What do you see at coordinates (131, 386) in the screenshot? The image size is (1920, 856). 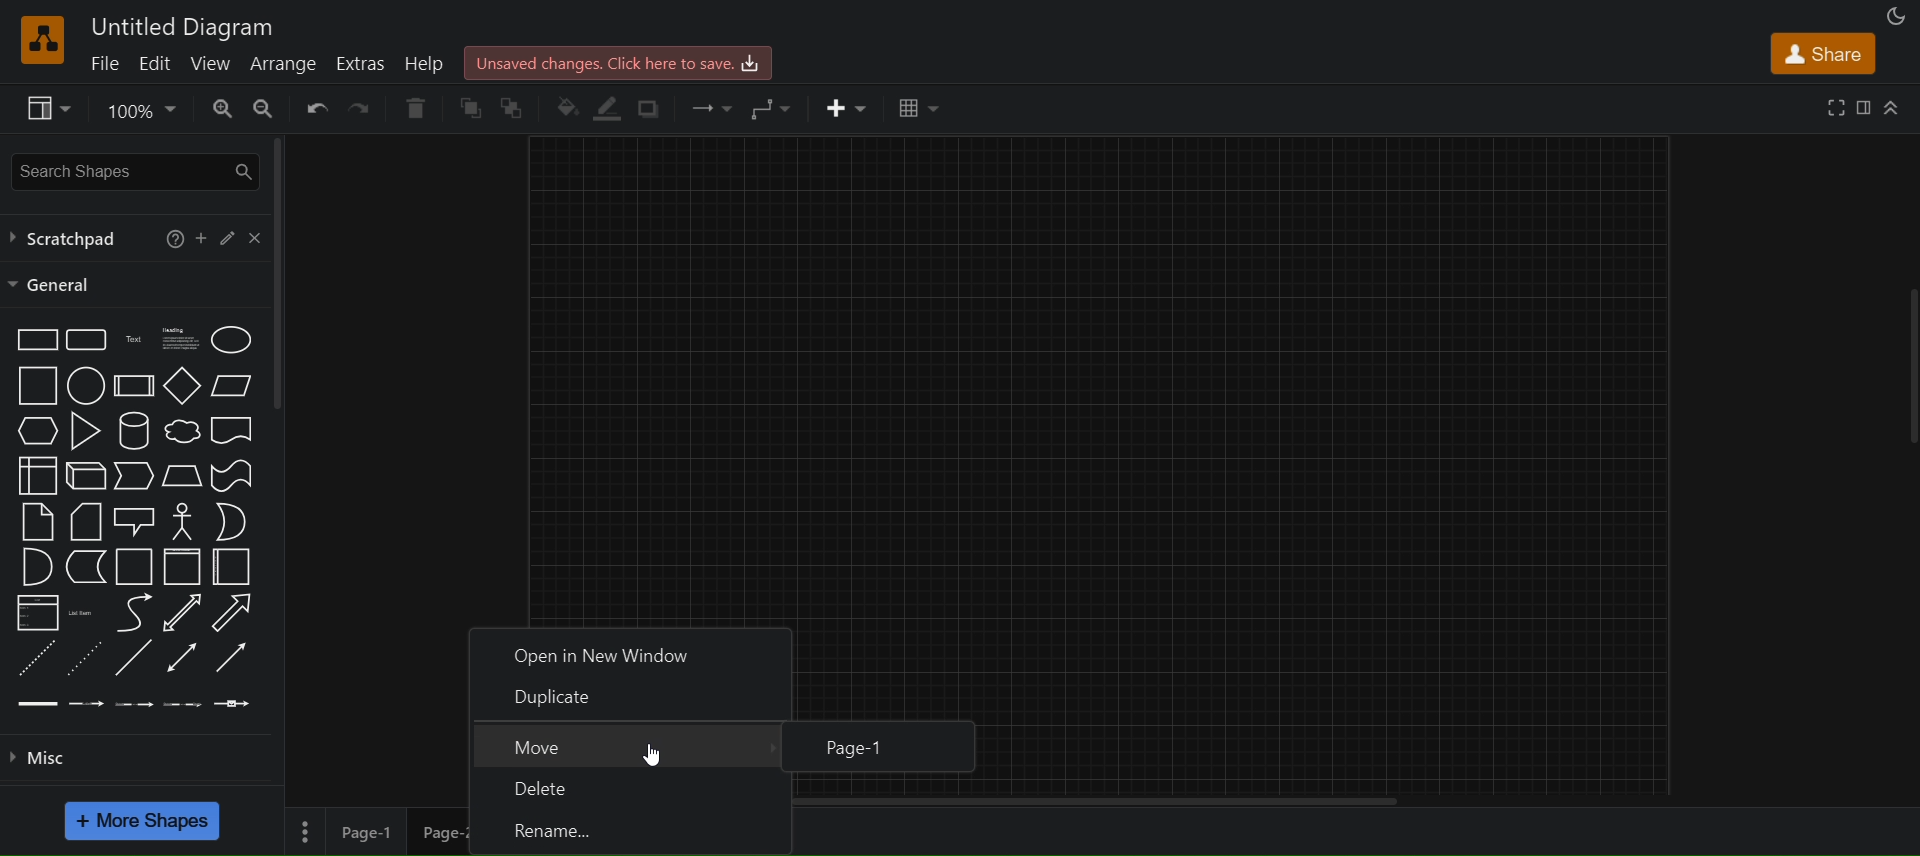 I see `process` at bounding box center [131, 386].